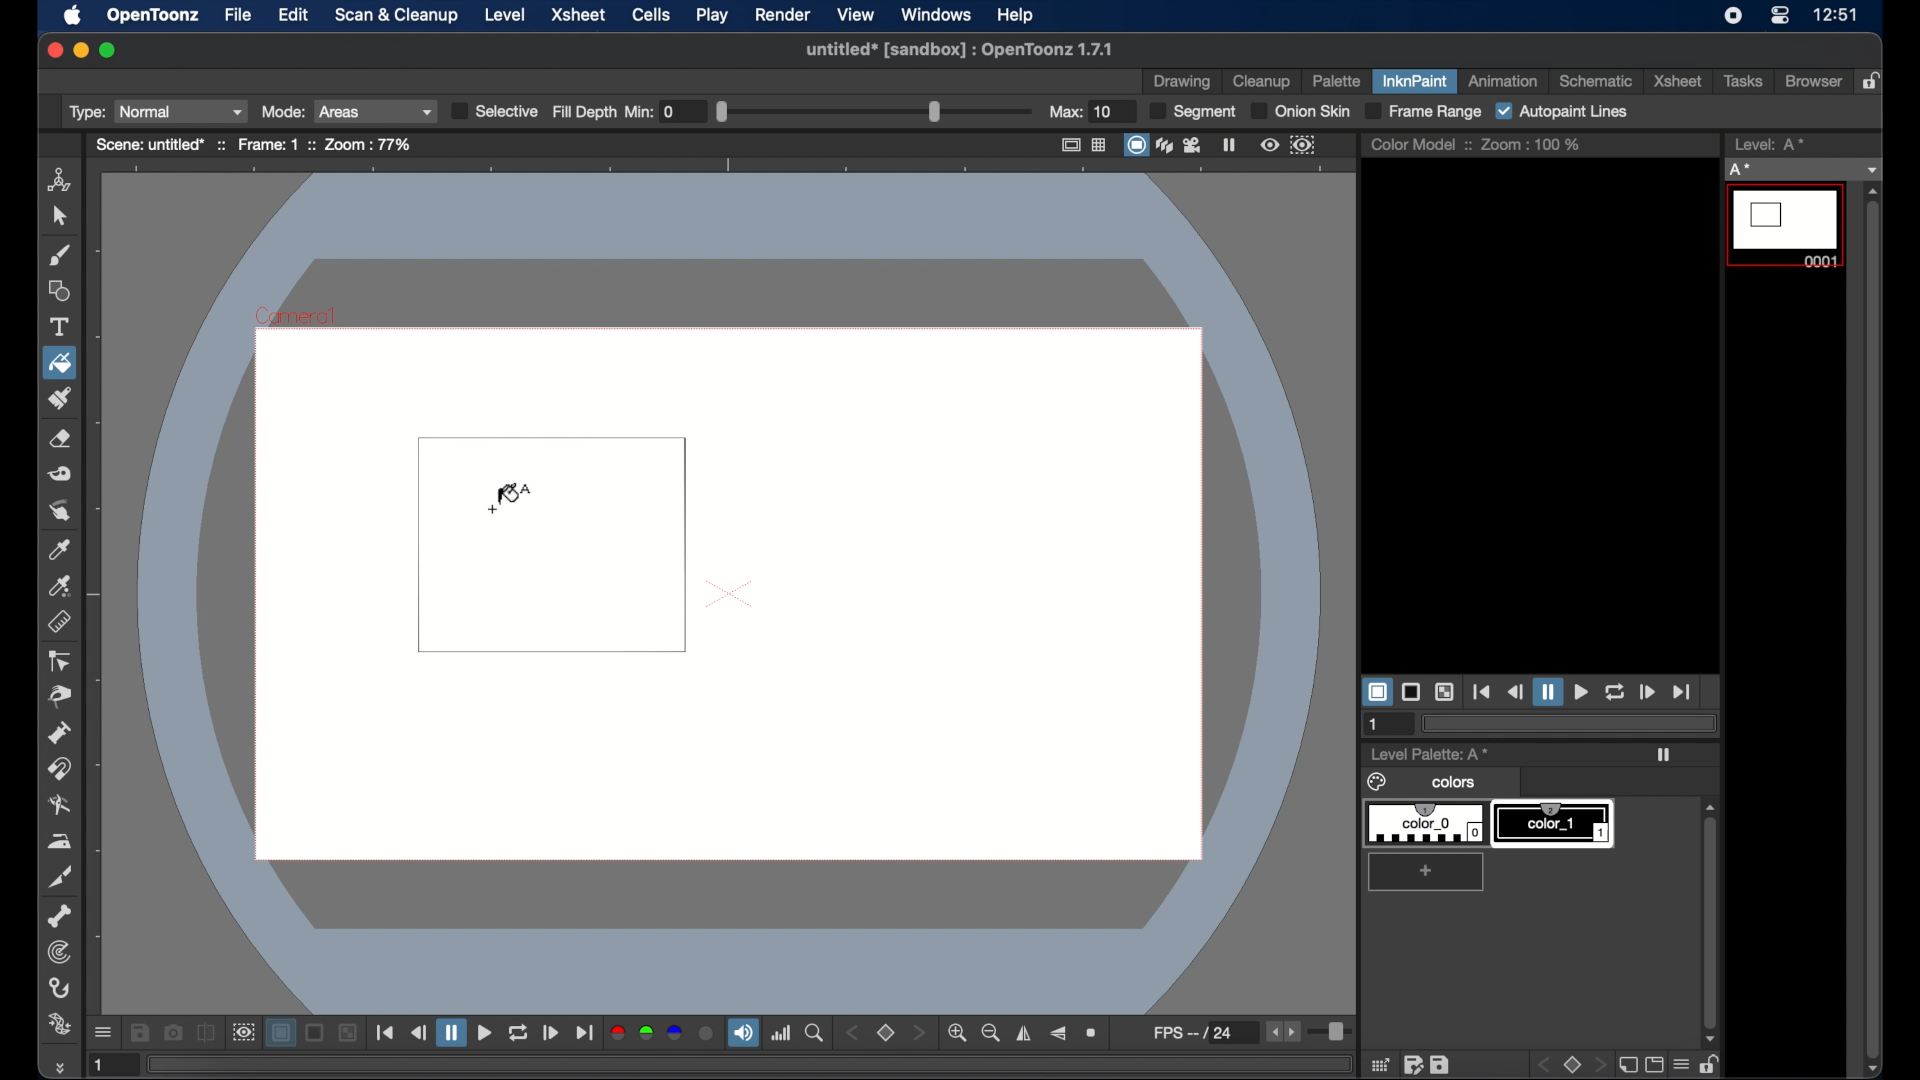 The height and width of the screenshot is (1080, 1920). Describe the element at coordinates (713, 14) in the screenshot. I see `play` at that location.